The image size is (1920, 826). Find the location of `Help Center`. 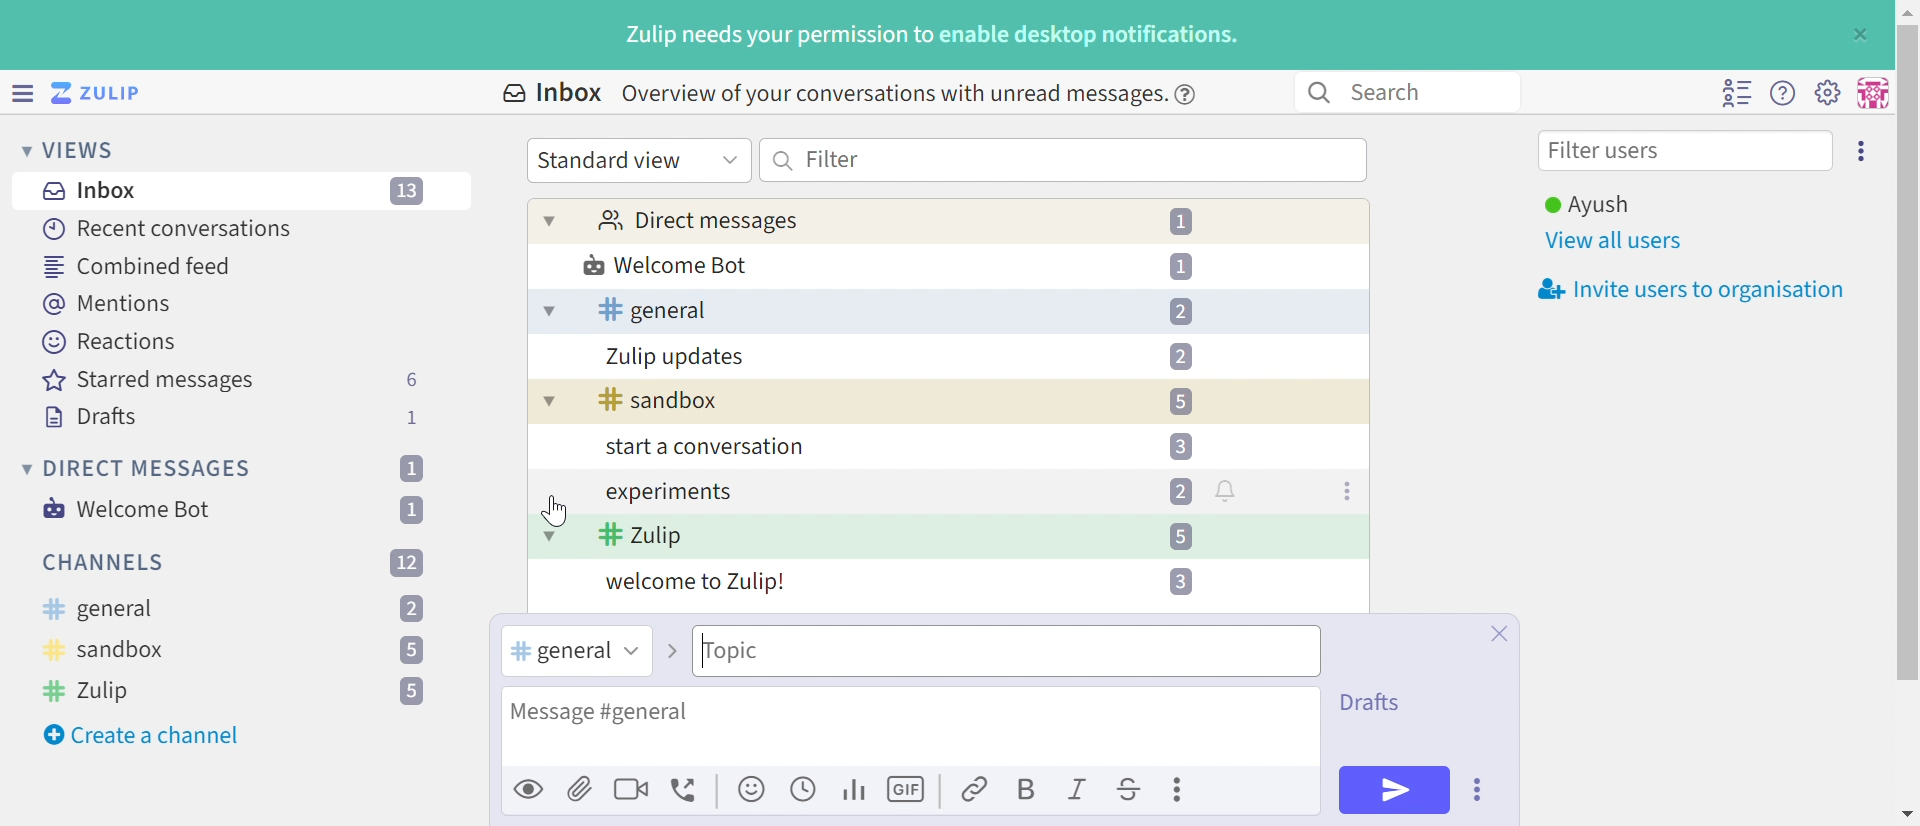

Help Center is located at coordinates (1191, 93).